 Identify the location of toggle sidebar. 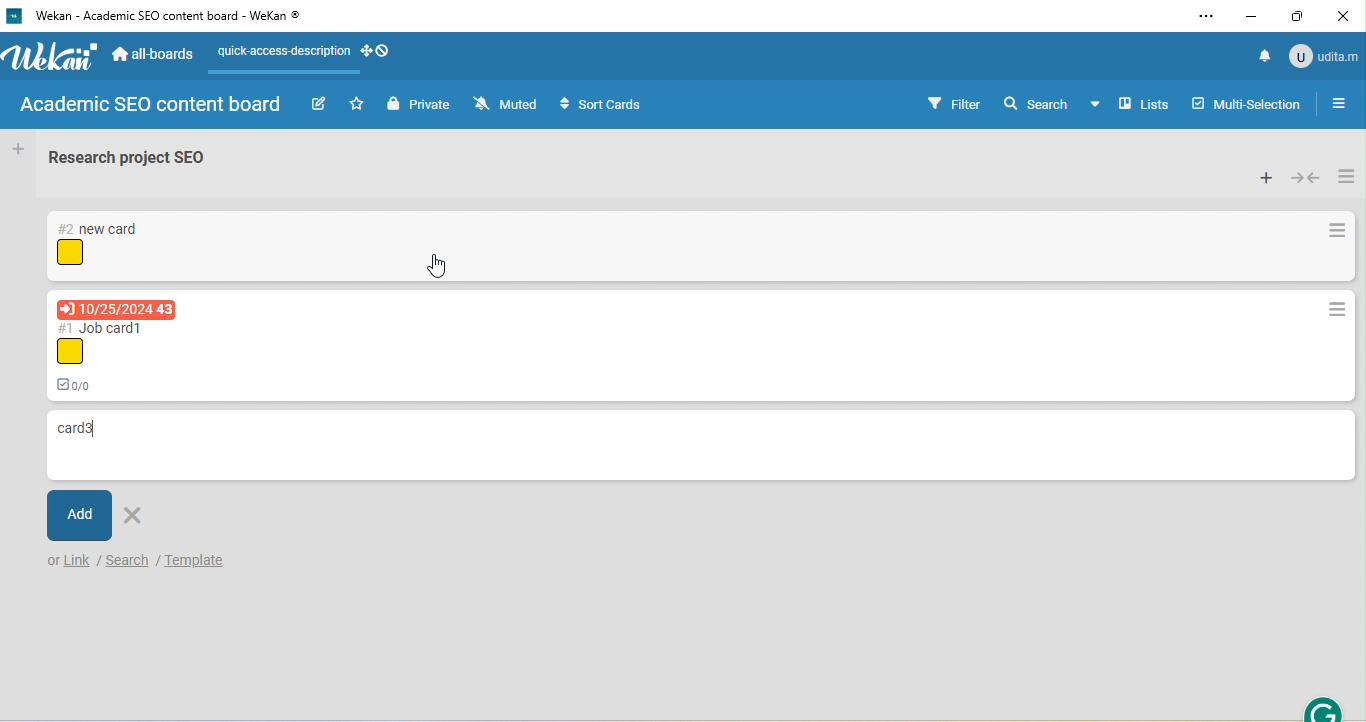
(1345, 103).